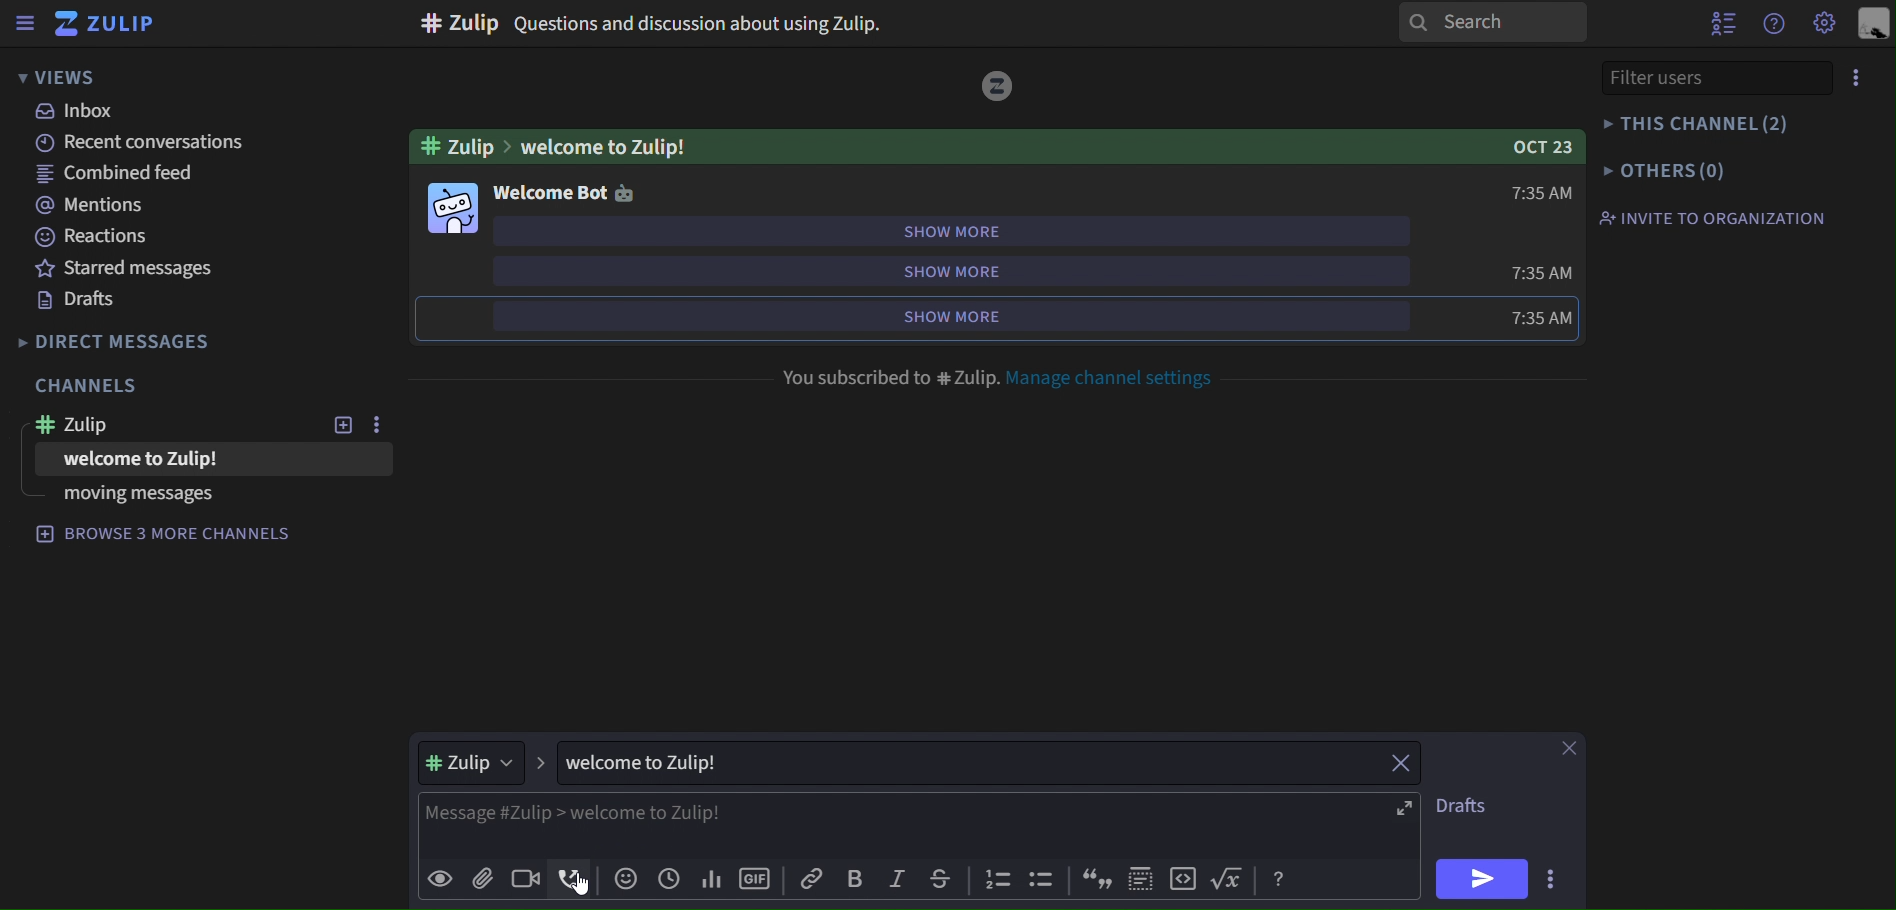 Image resolution: width=1896 pixels, height=910 pixels. I want to click on this channel (2), so click(1696, 122).